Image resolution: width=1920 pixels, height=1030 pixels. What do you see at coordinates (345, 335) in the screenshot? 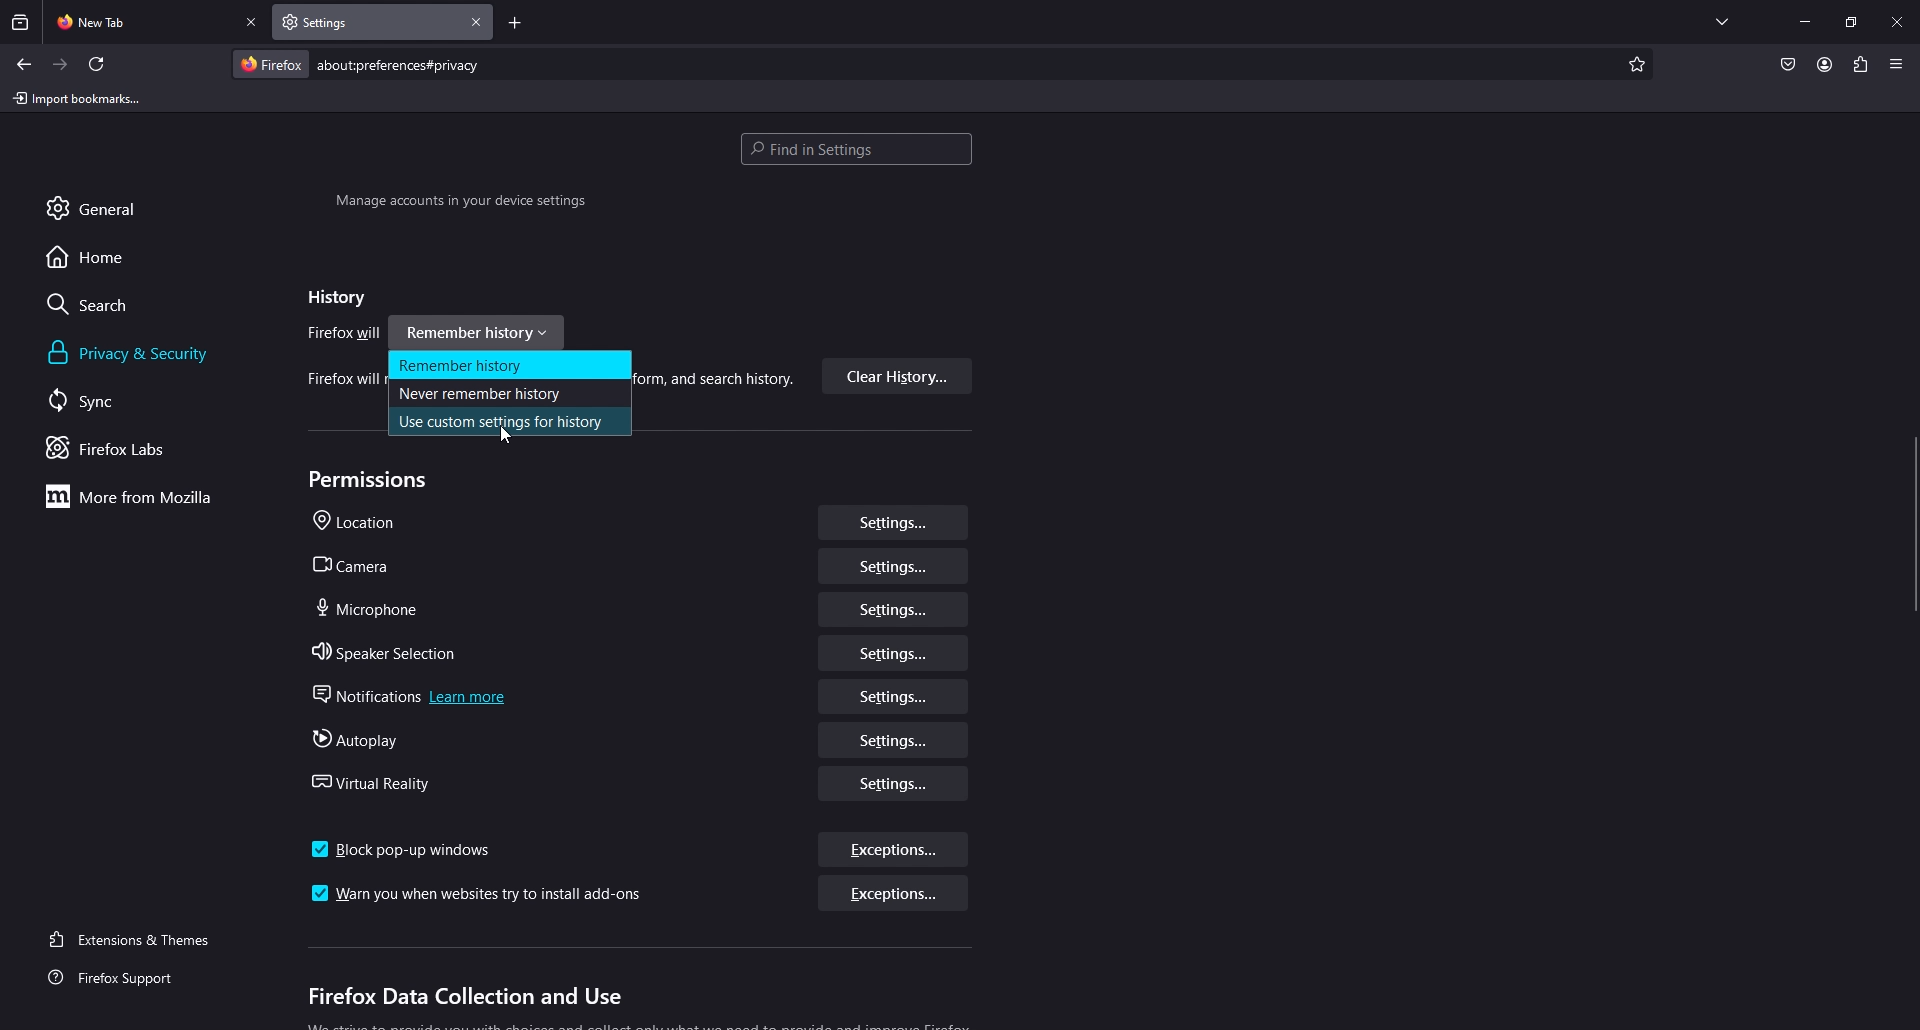
I see `firefox will ` at bounding box center [345, 335].